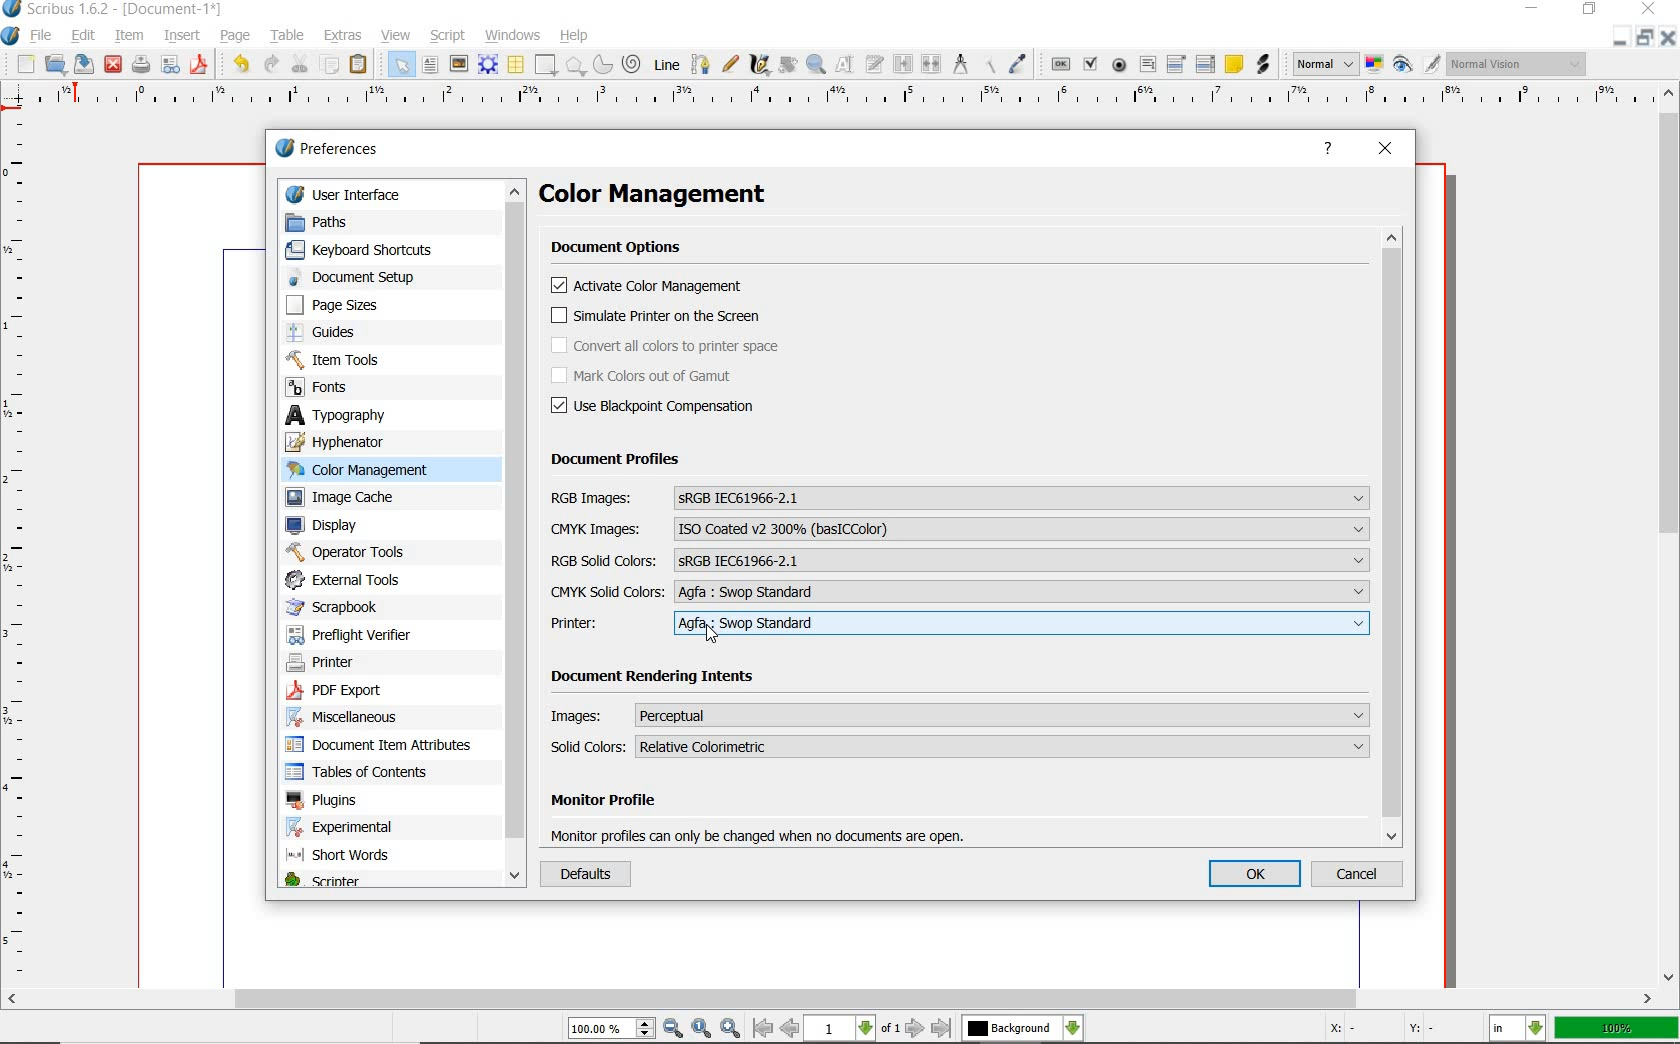 The width and height of the screenshot is (1680, 1044). Describe the element at coordinates (622, 249) in the screenshot. I see `document options` at that location.